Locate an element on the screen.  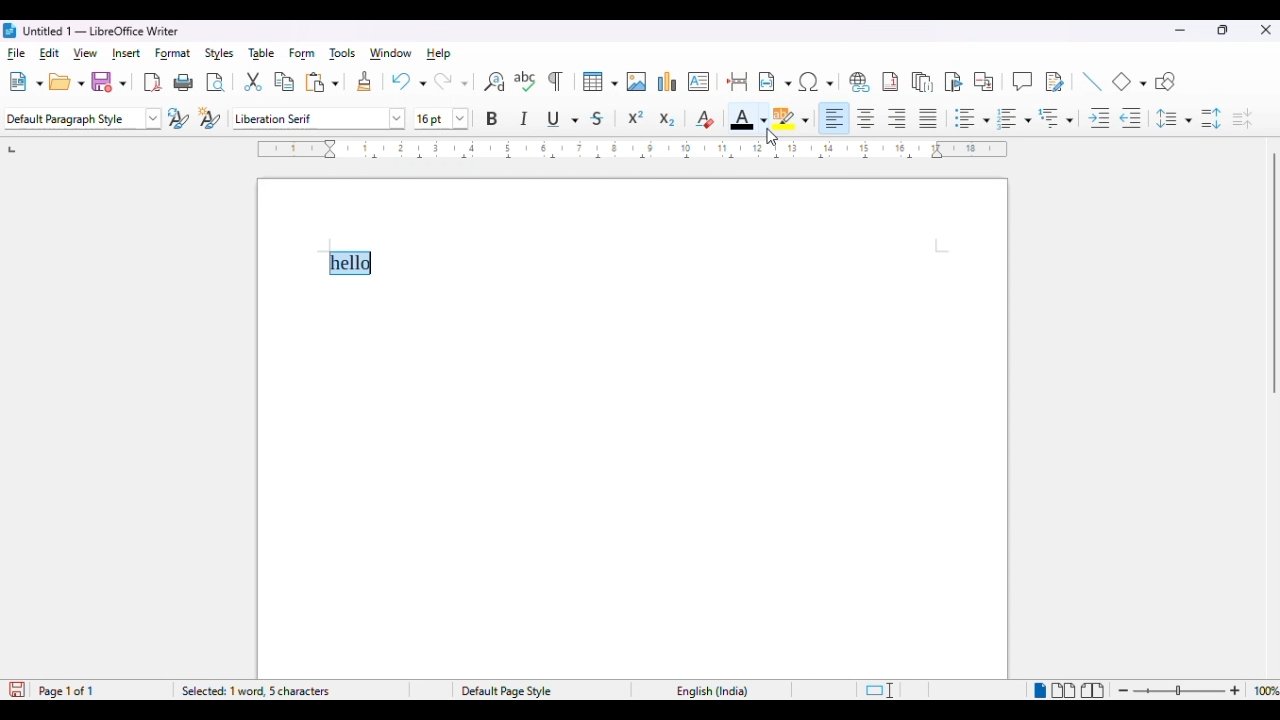
find and replace is located at coordinates (495, 82).